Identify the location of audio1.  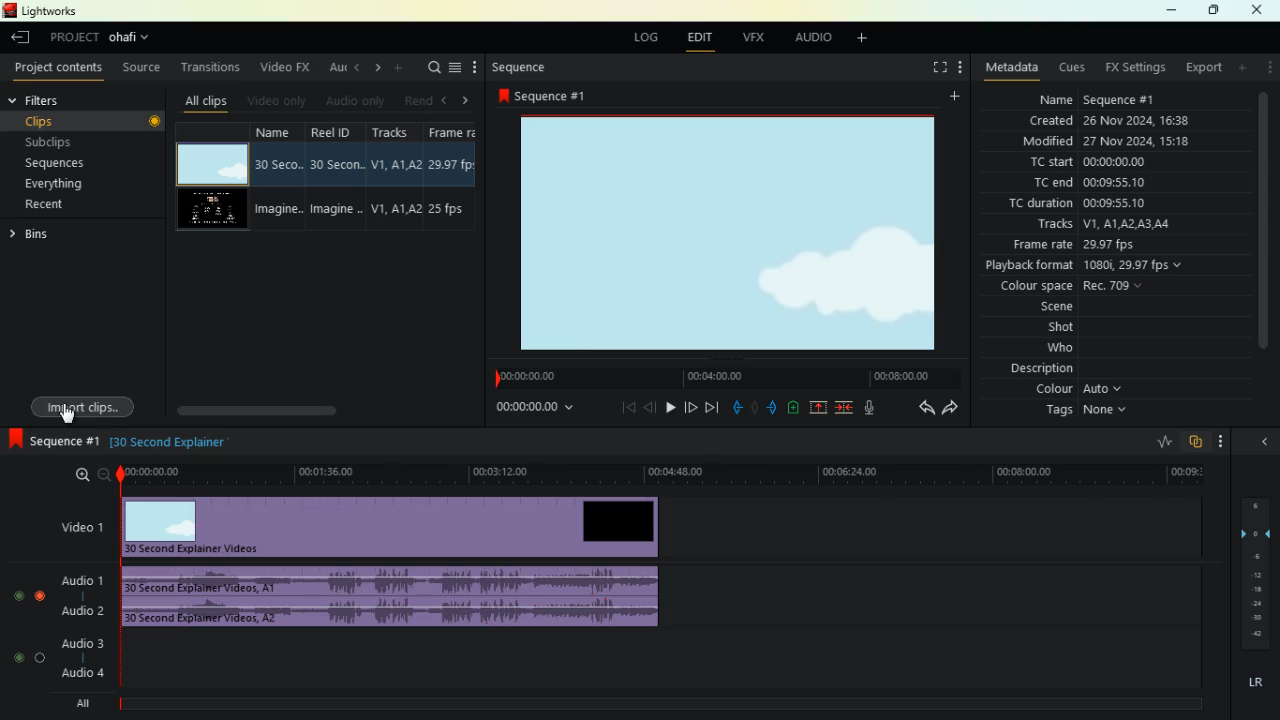
(78, 577).